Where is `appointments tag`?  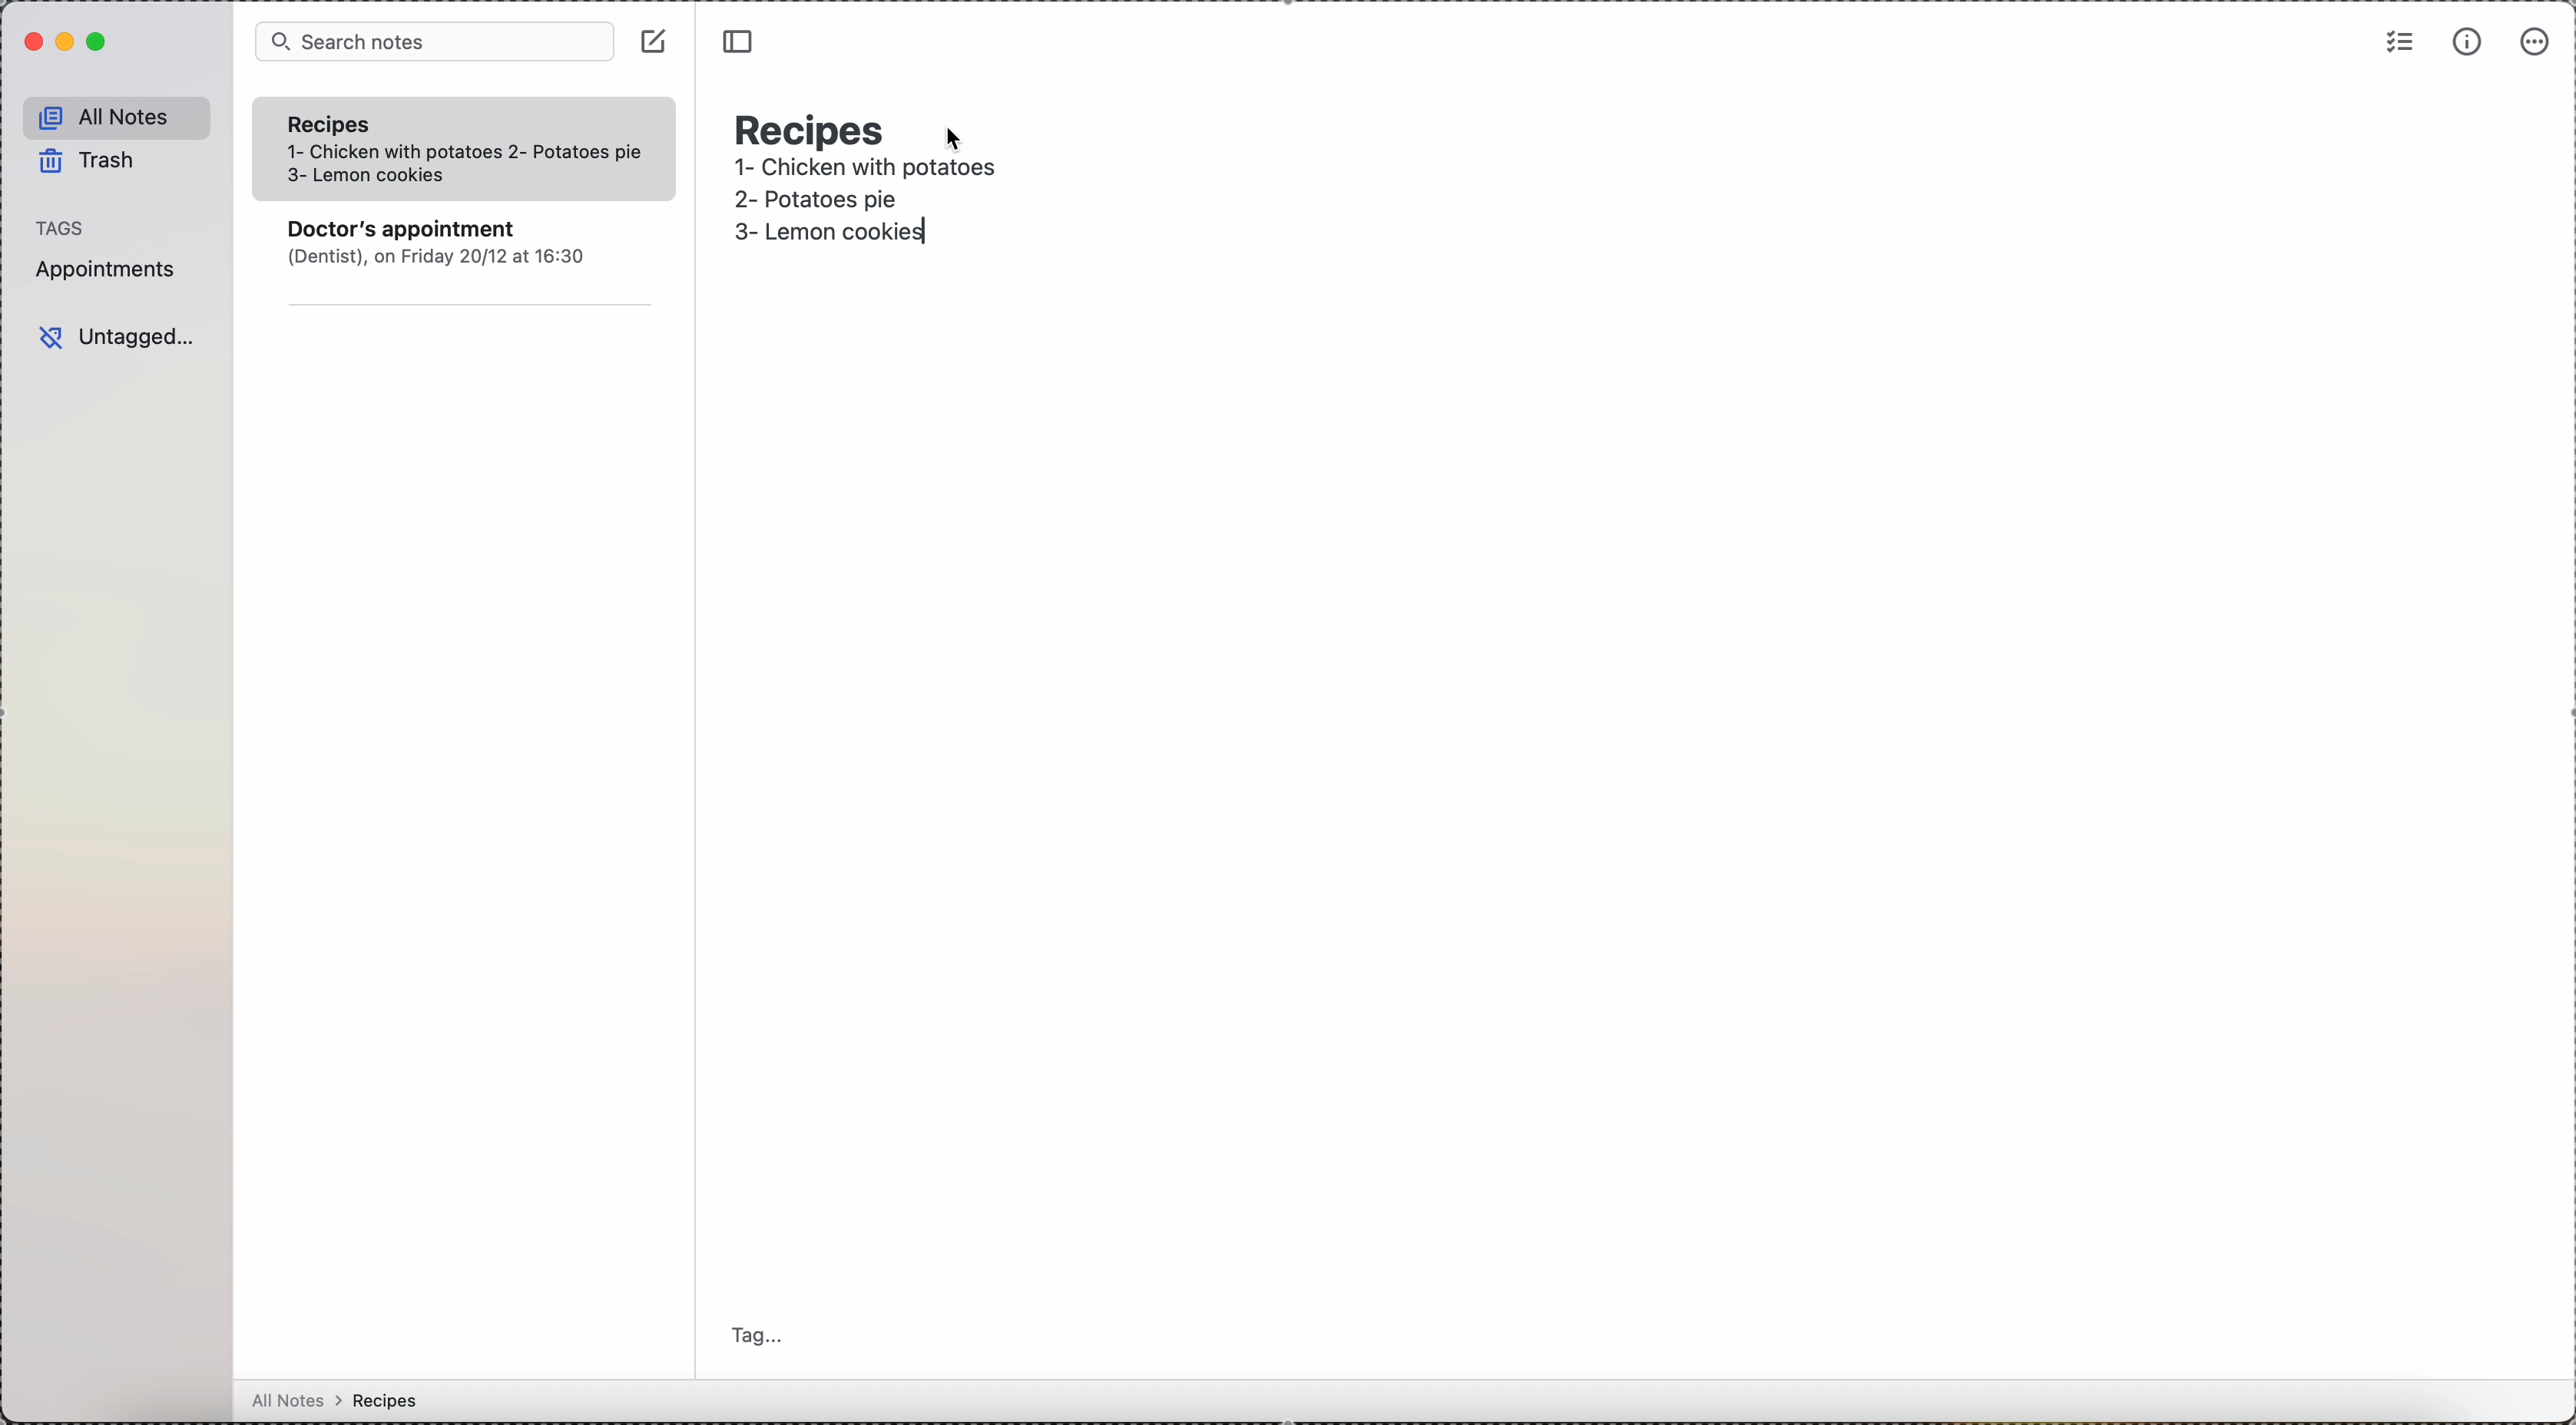 appointments tag is located at coordinates (111, 274).